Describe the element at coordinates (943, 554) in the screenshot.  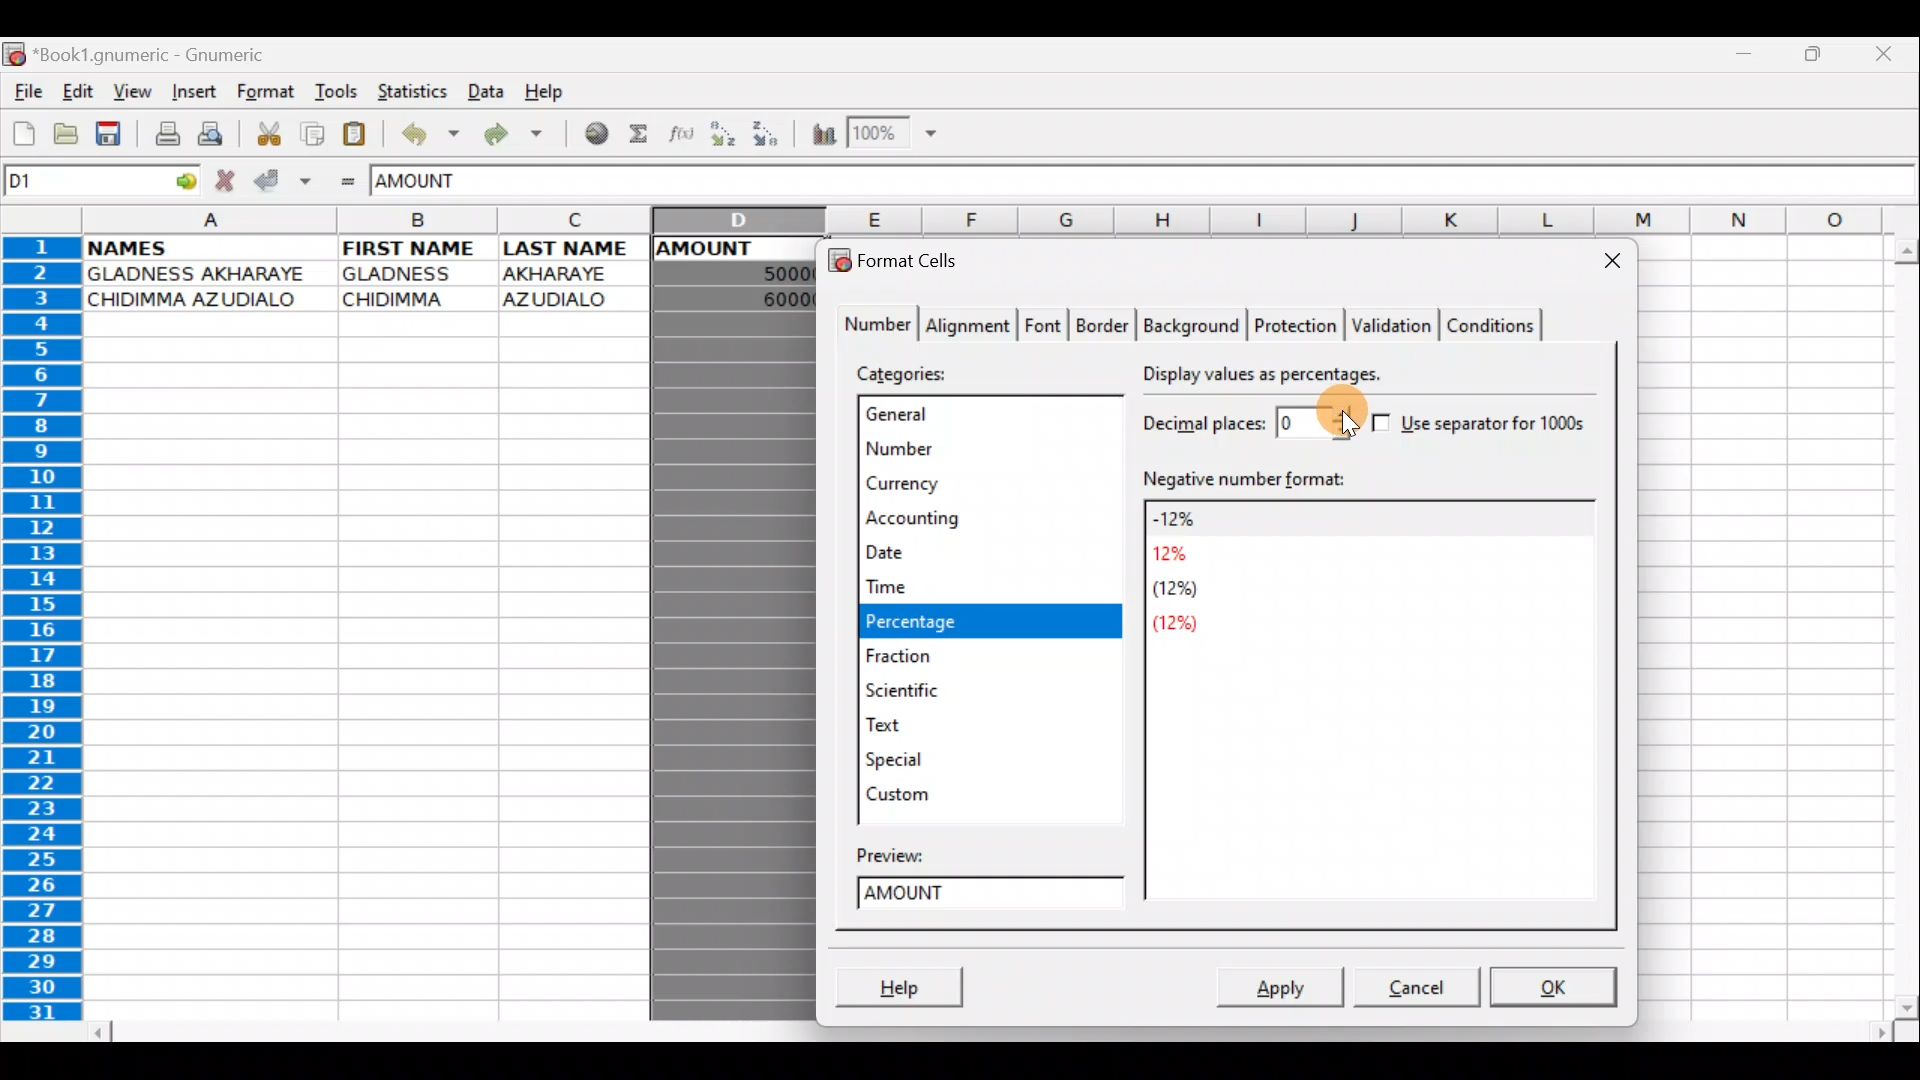
I see `Date` at that location.